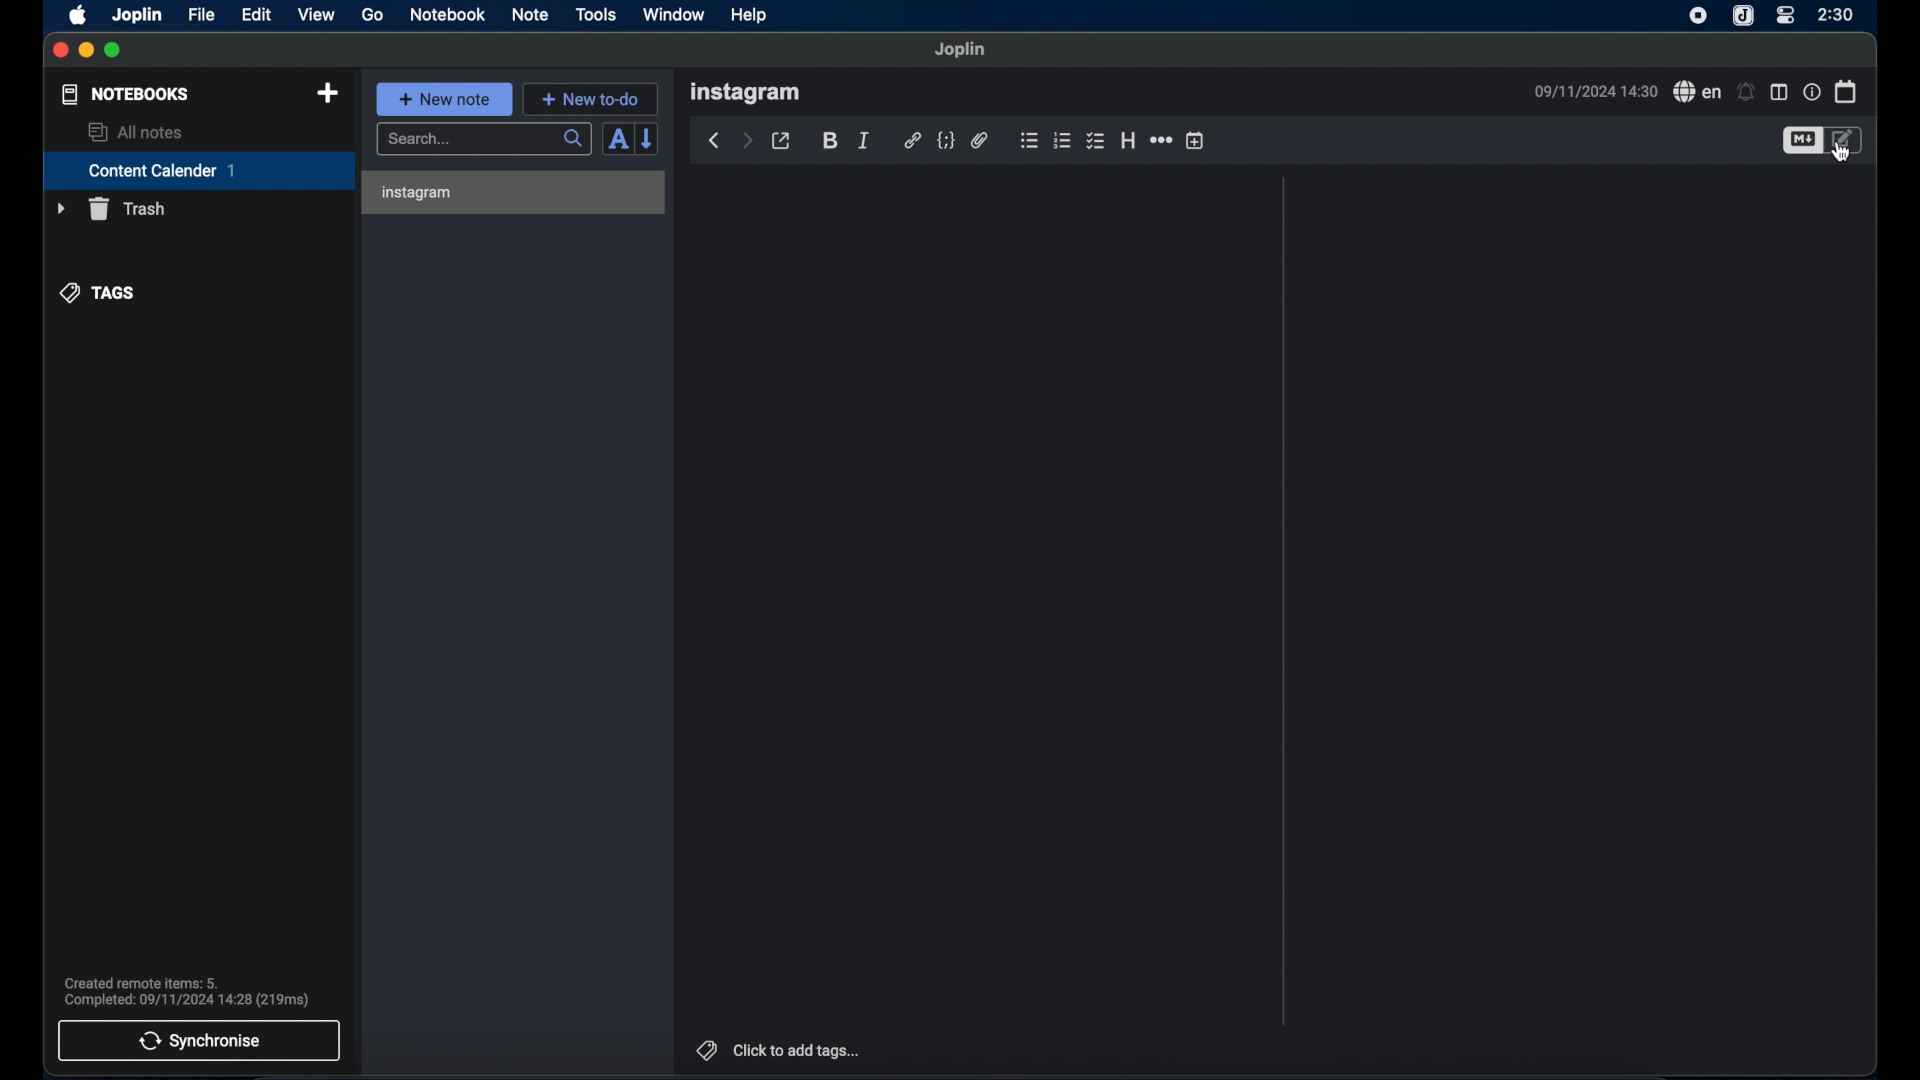  Describe the element at coordinates (137, 132) in the screenshot. I see `all notes` at that location.